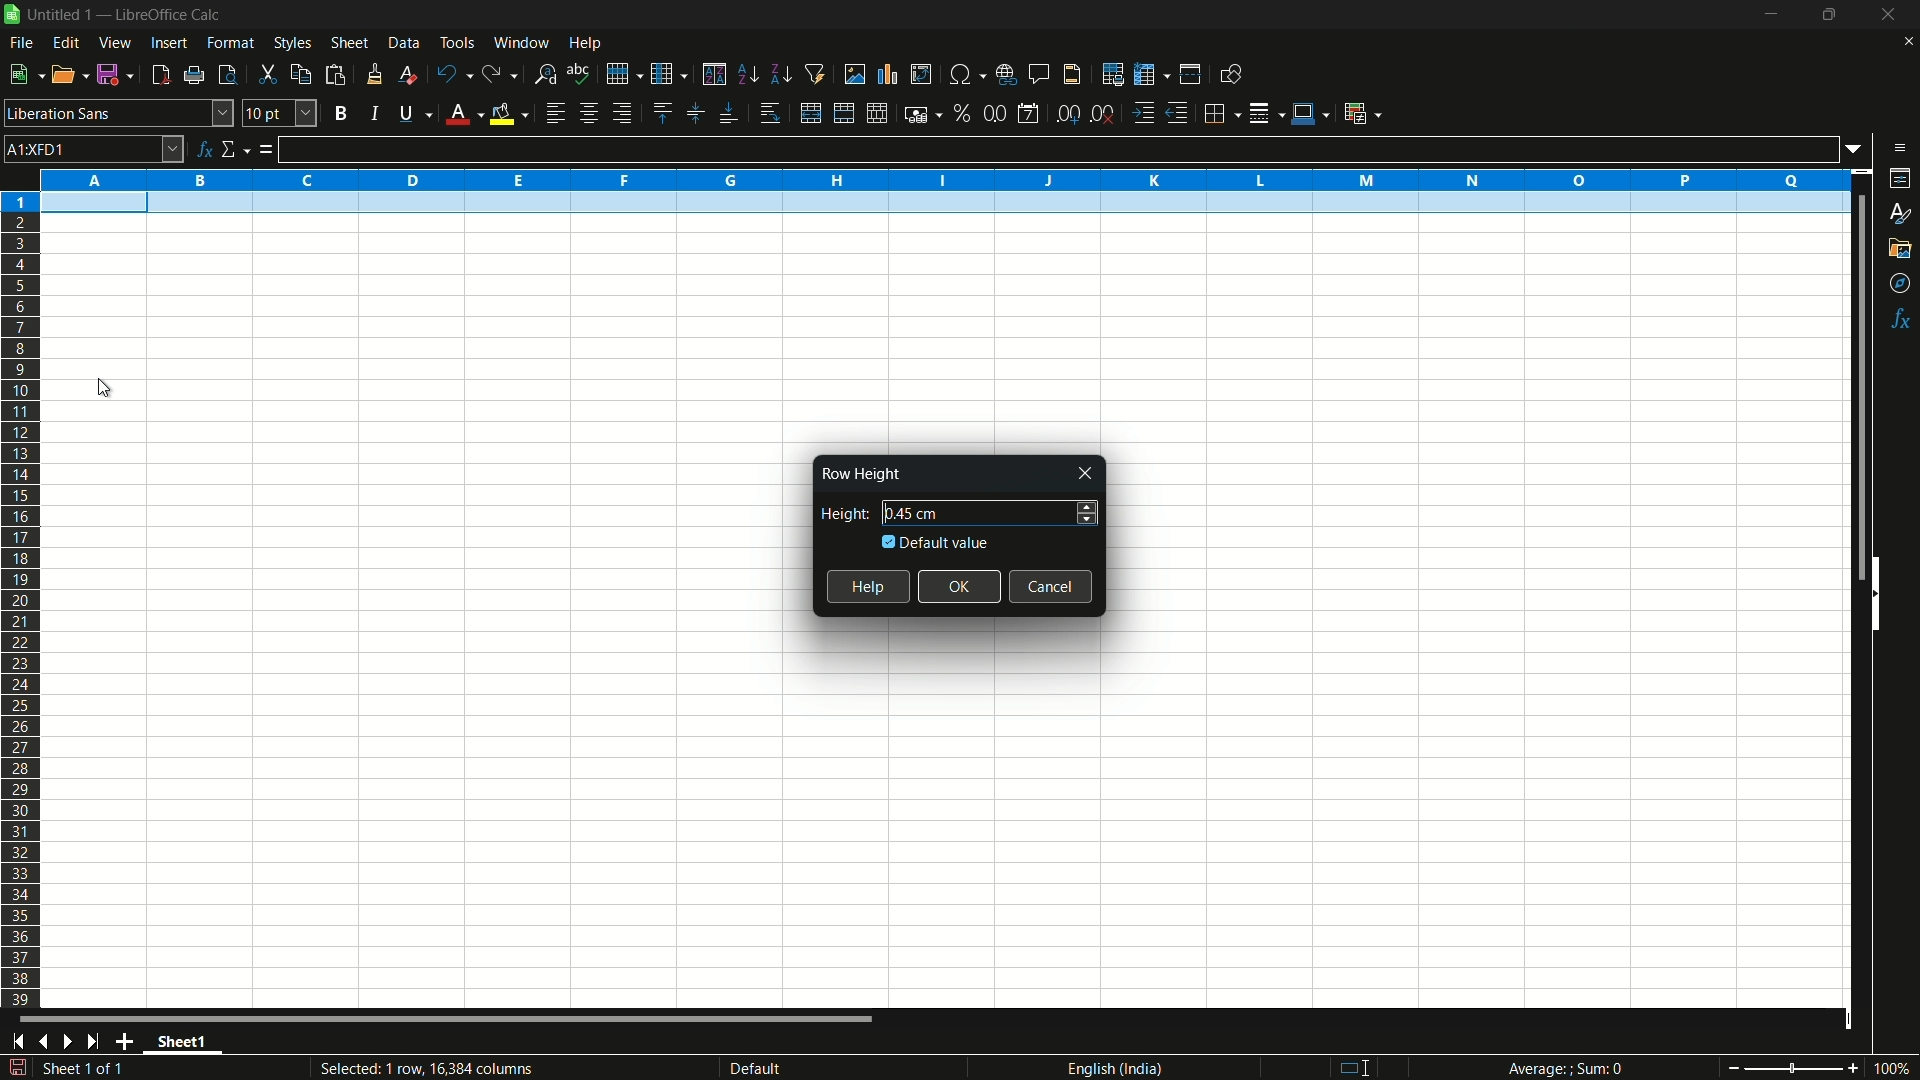 The height and width of the screenshot is (1080, 1920). Describe the element at coordinates (1884, 592) in the screenshot. I see `hide sidebar` at that location.